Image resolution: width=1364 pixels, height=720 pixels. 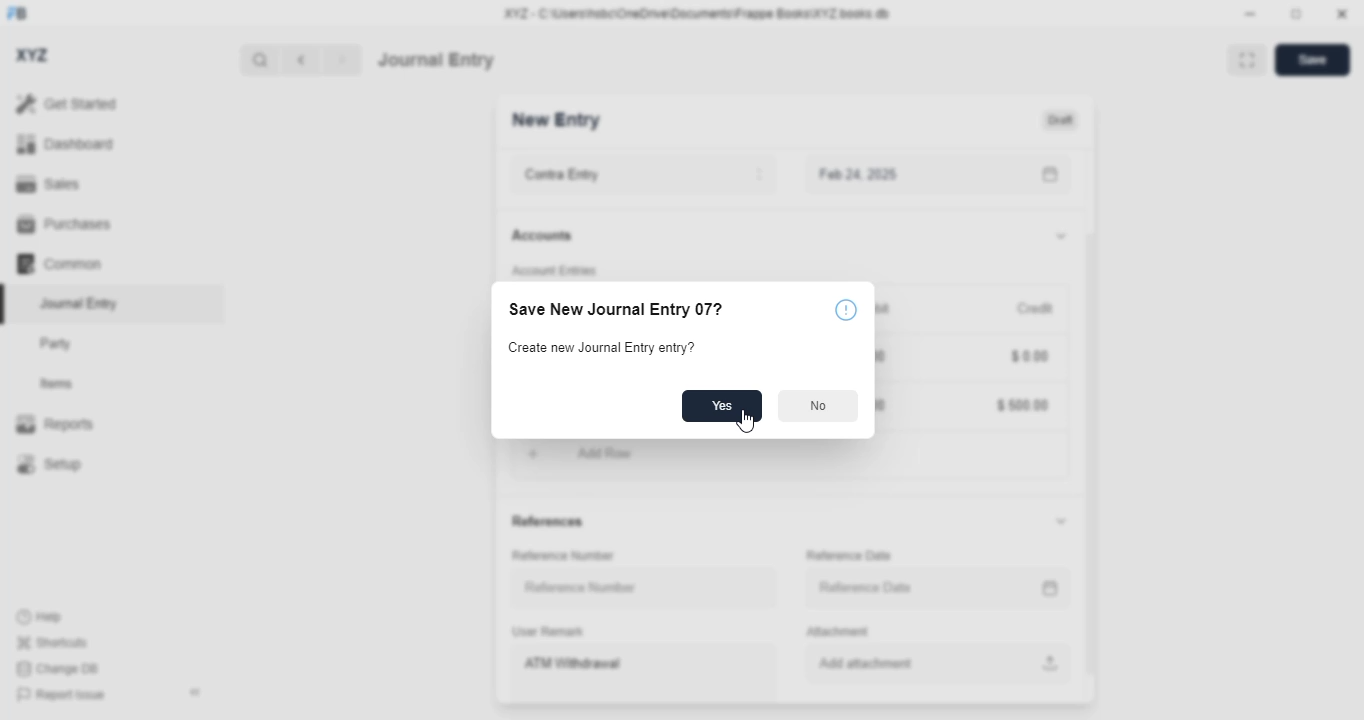 What do you see at coordinates (1021, 403) in the screenshot?
I see `$500.00` at bounding box center [1021, 403].